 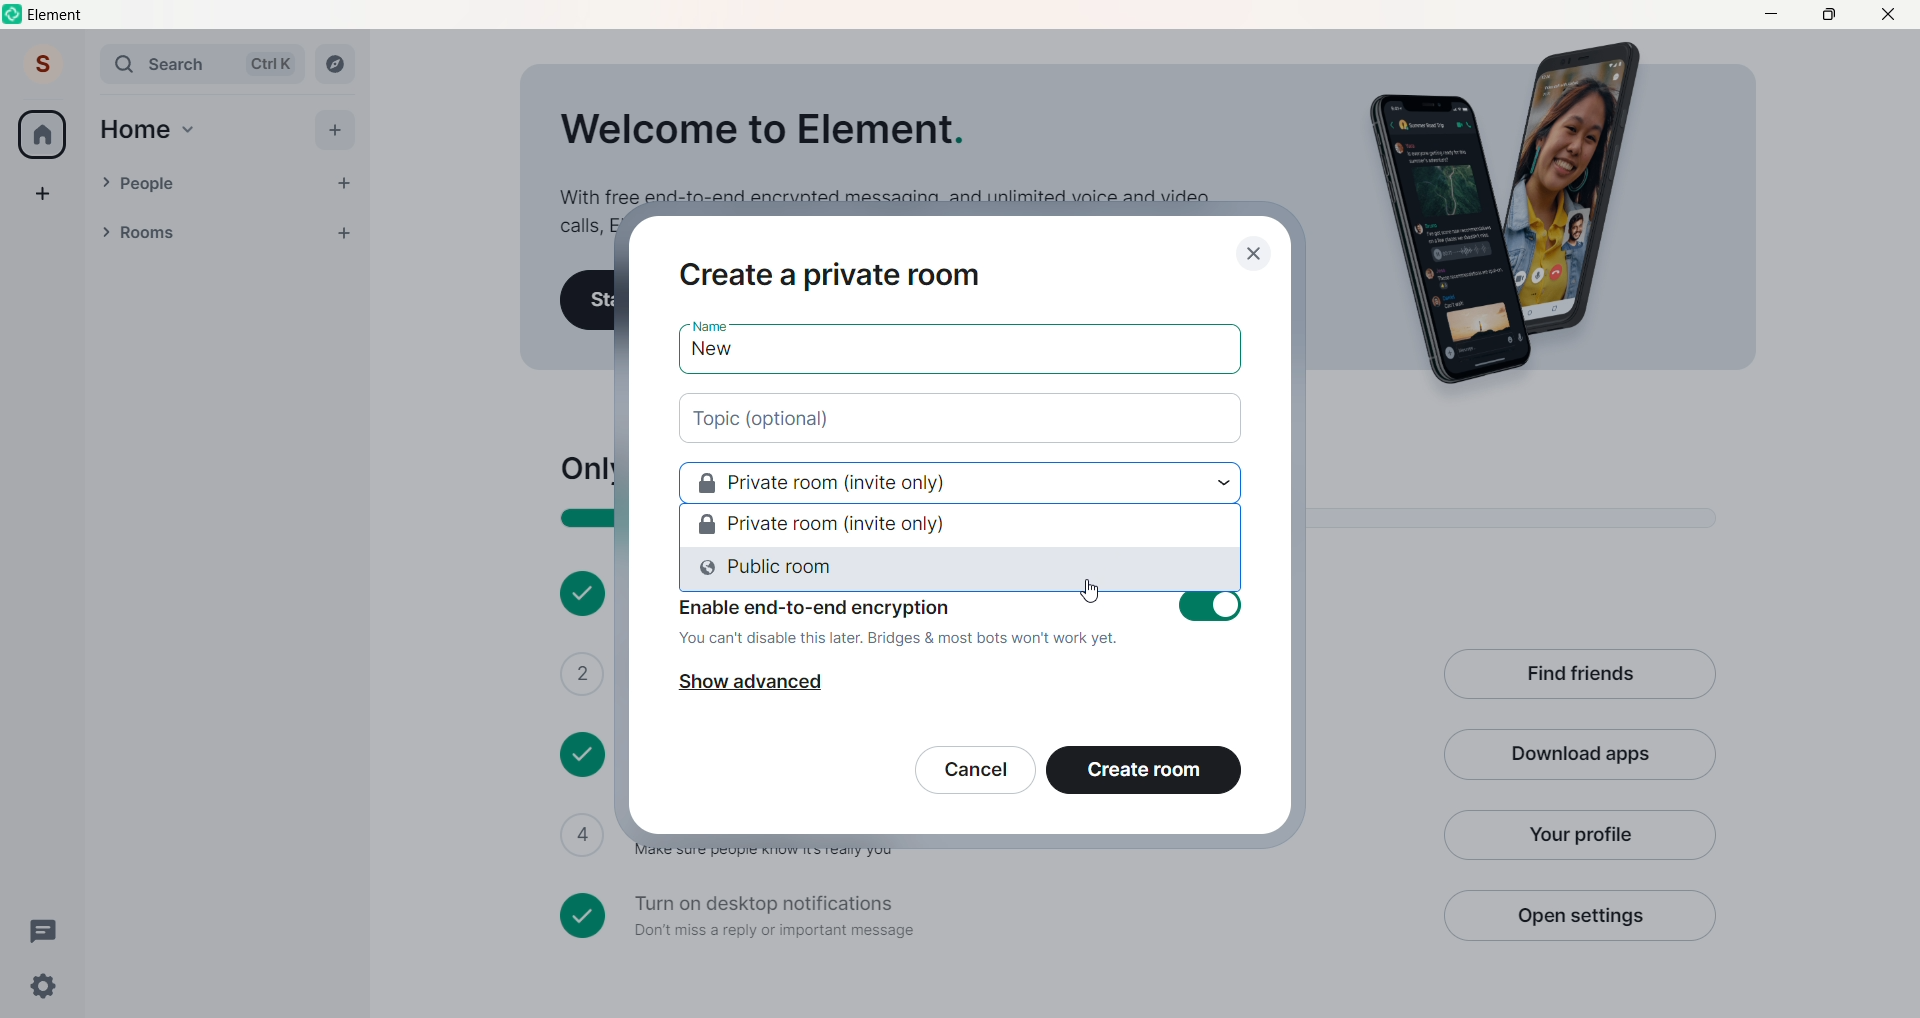 What do you see at coordinates (588, 301) in the screenshot?
I see `Start your first chat` at bounding box center [588, 301].